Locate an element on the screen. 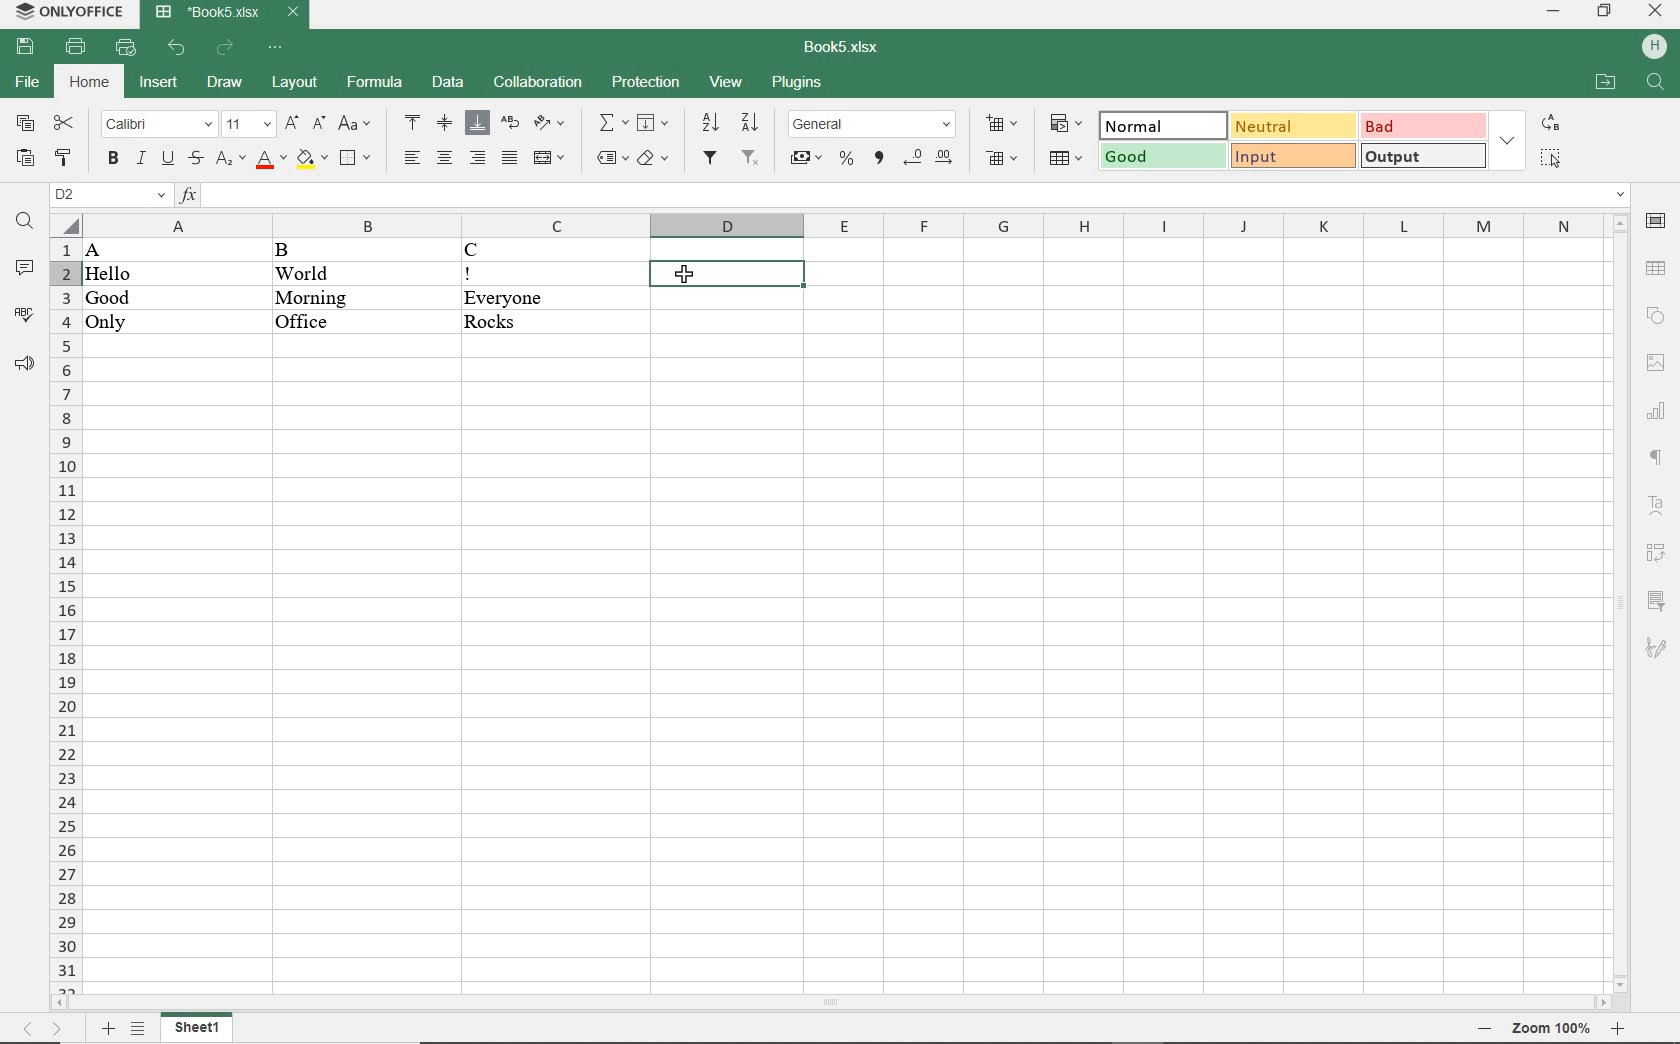  LIST SHEETS is located at coordinates (139, 1028).